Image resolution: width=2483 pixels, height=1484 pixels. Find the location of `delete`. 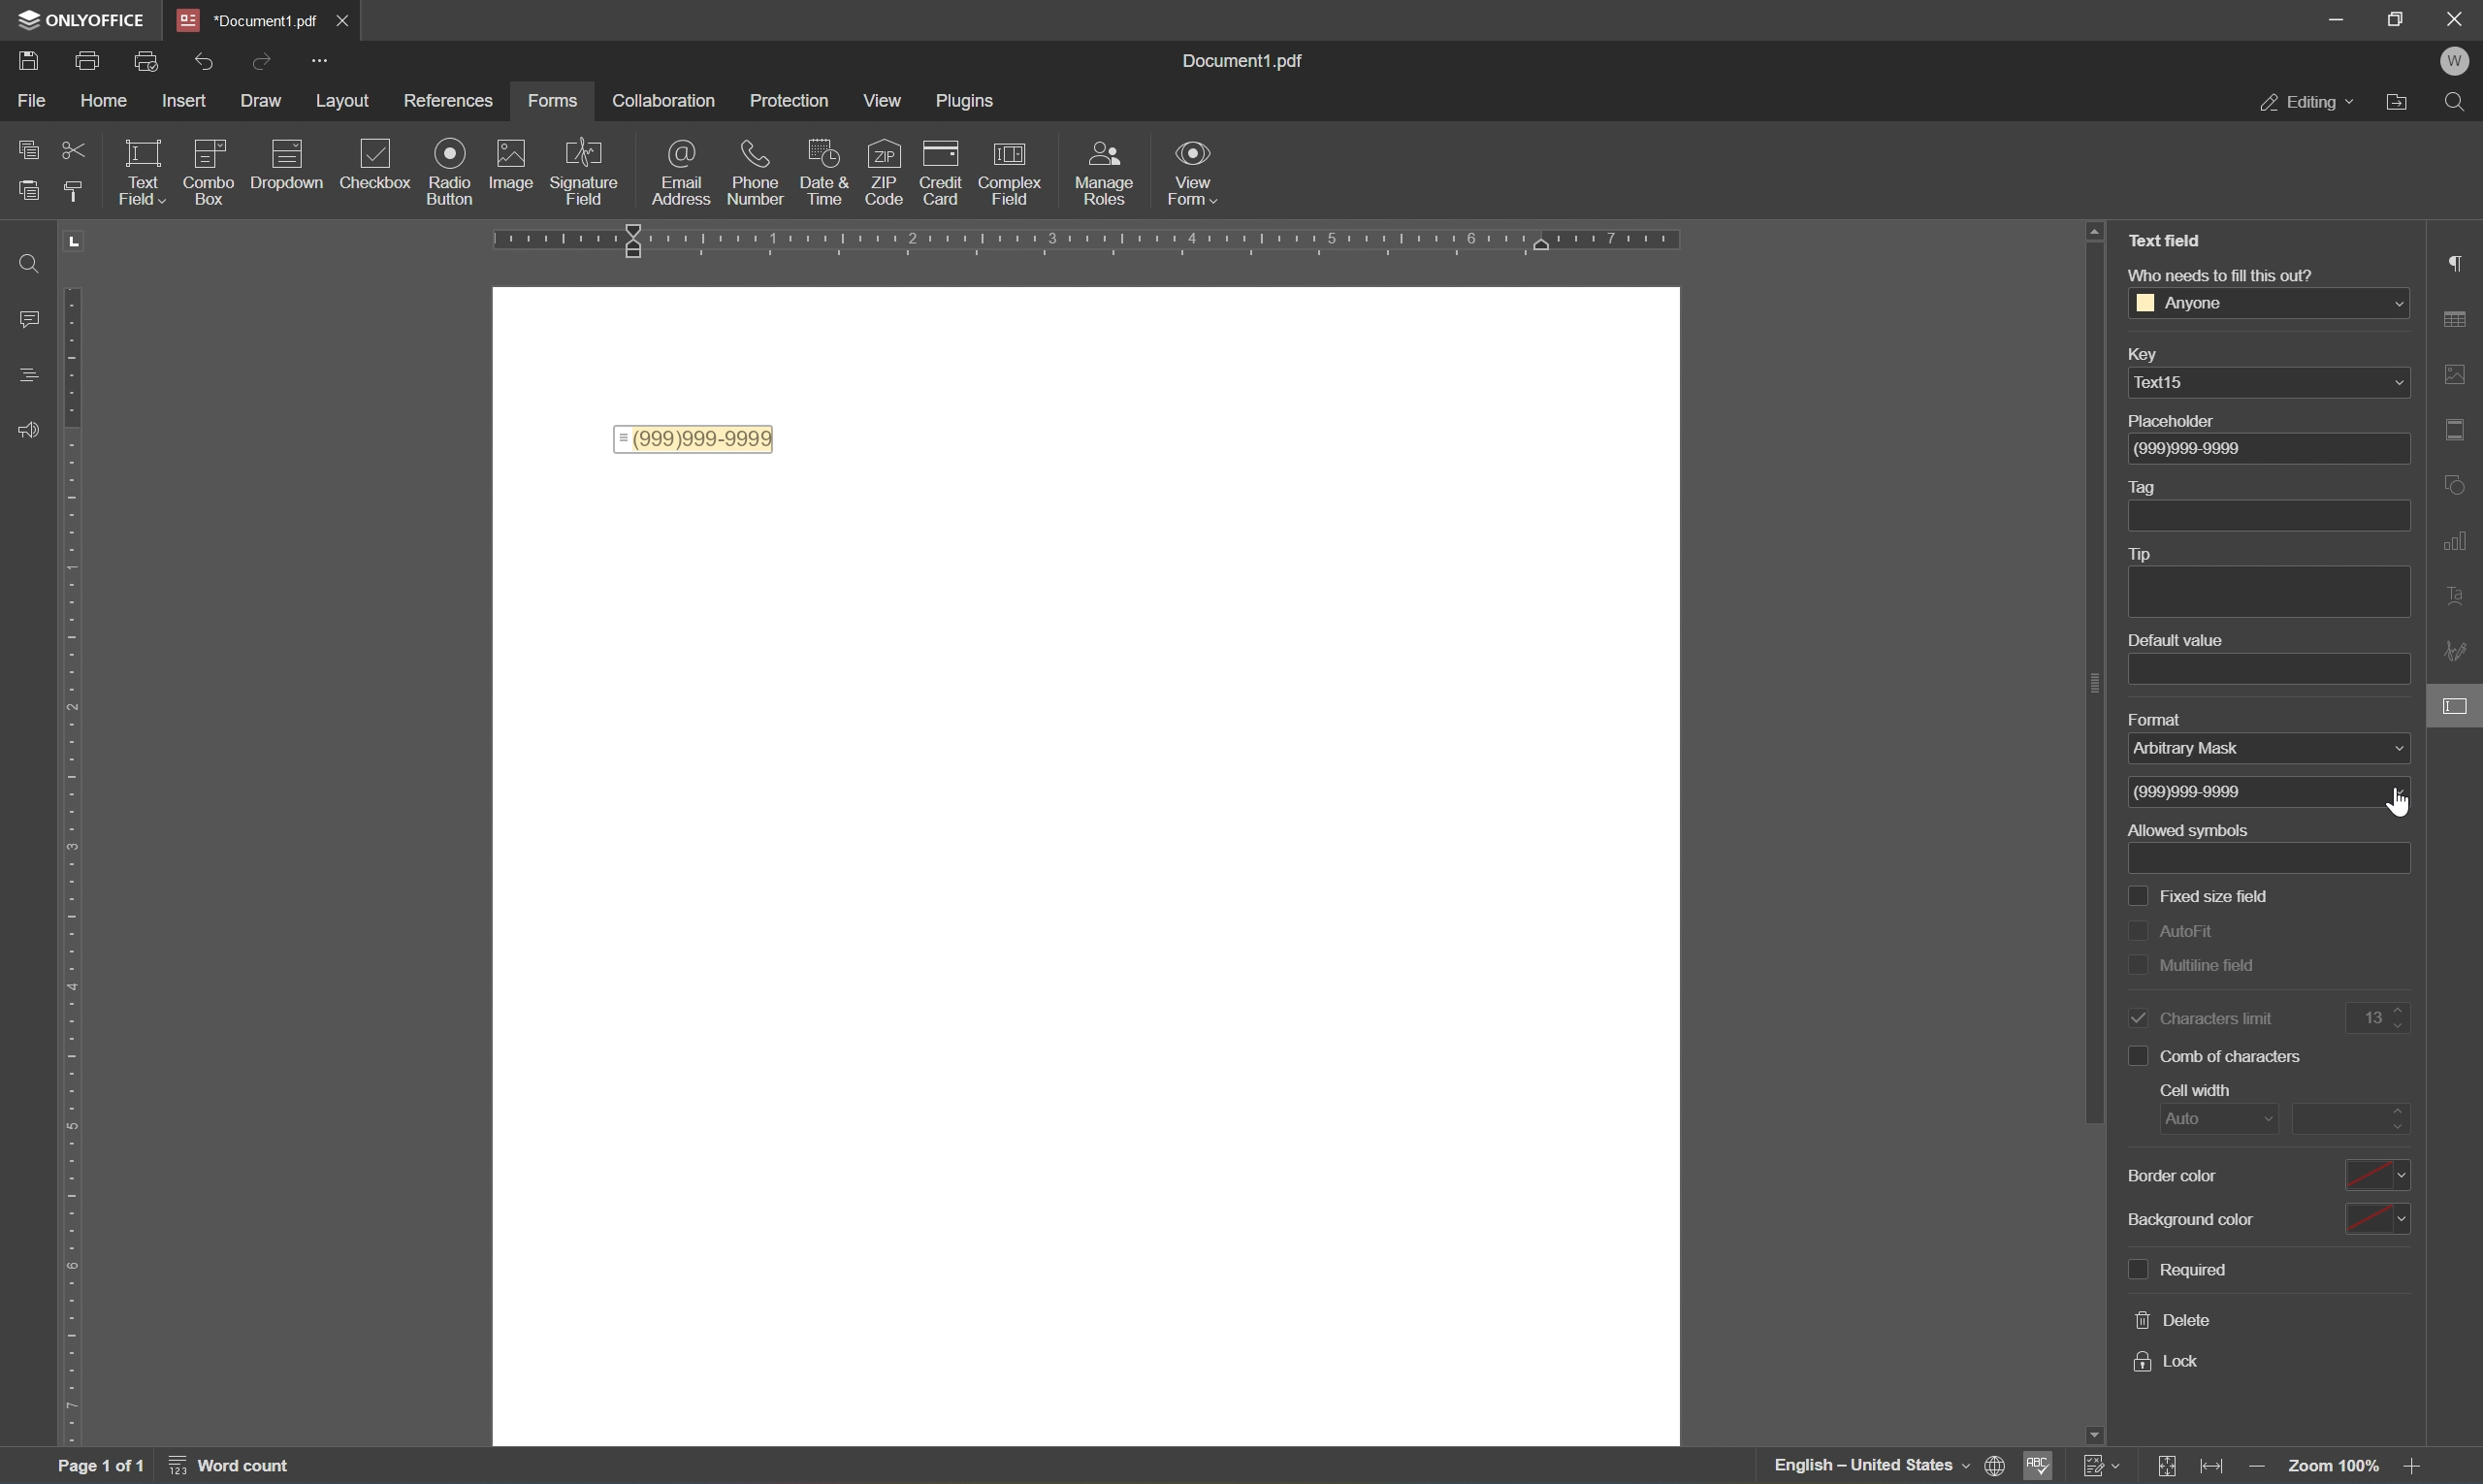

delete is located at coordinates (2176, 1320).